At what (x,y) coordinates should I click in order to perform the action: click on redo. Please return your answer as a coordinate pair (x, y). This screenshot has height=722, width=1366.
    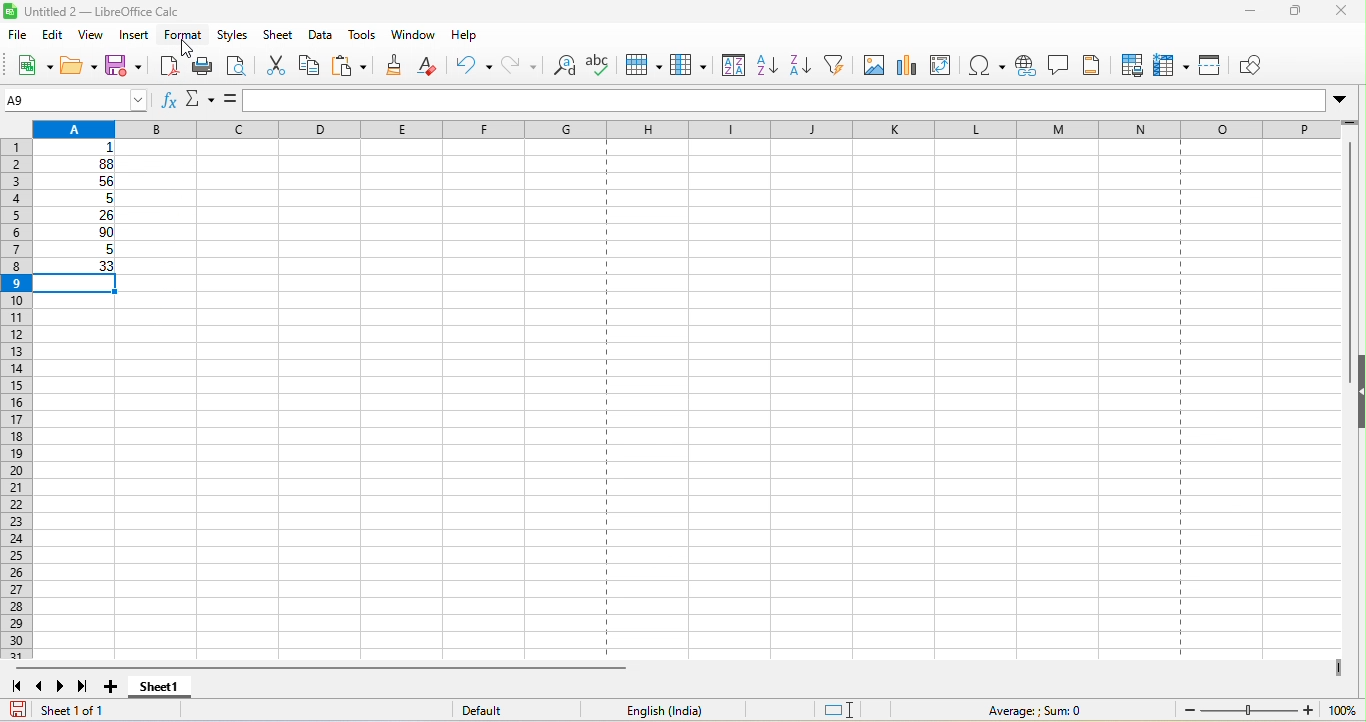
    Looking at the image, I should click on (521, 67).